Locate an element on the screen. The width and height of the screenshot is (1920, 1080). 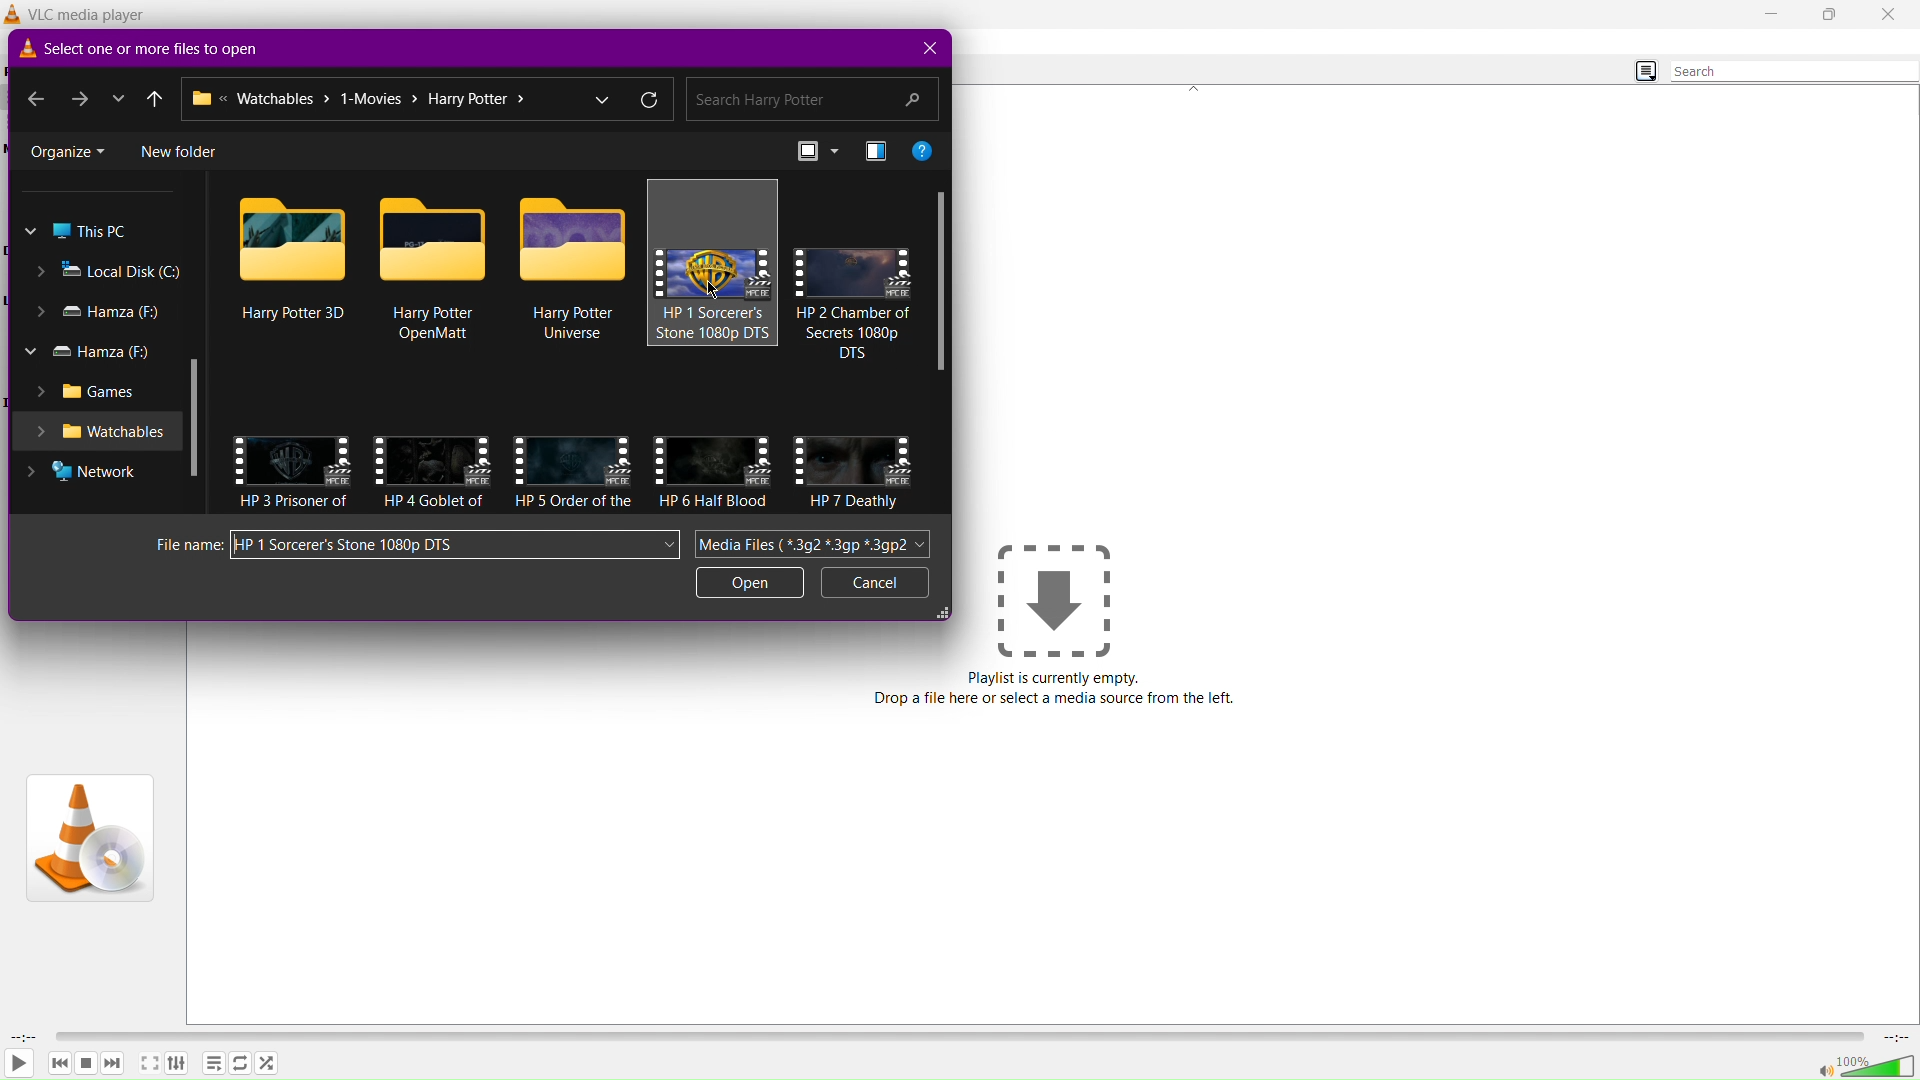
dropdown is located at coordinates (604, 98).